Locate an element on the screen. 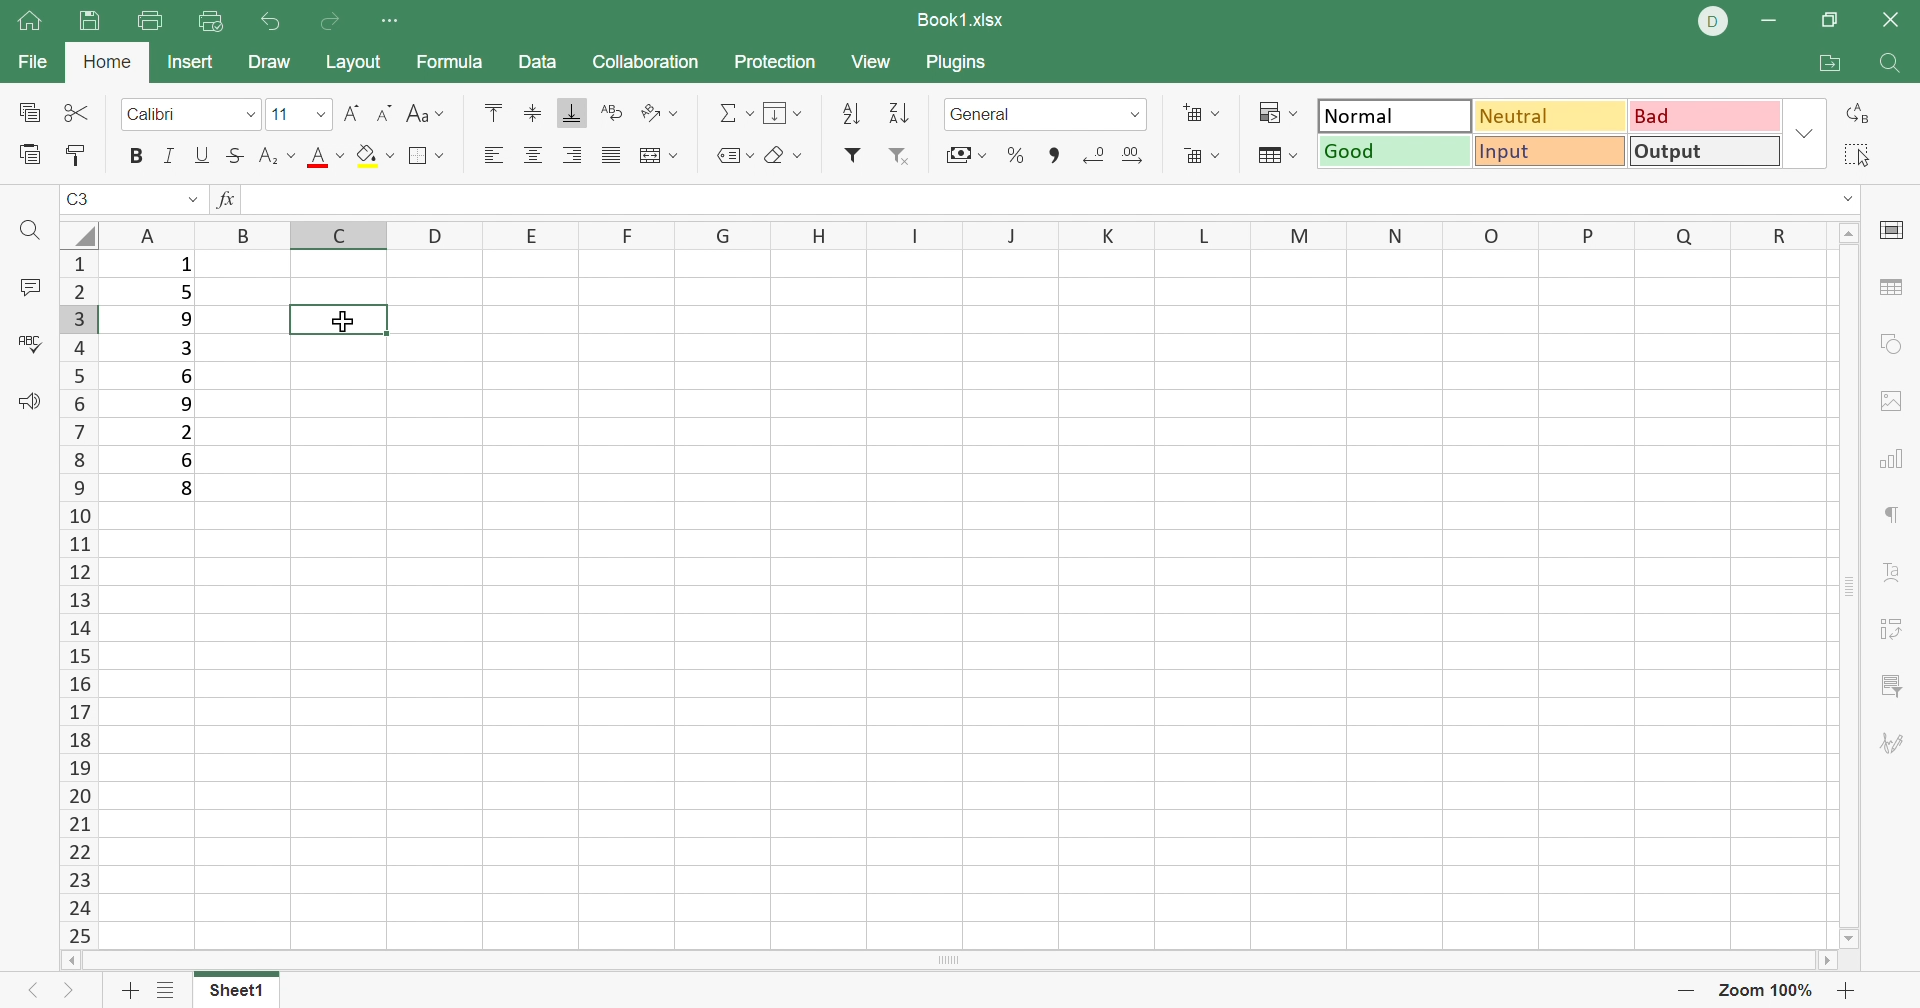 Image resolution: width=1920 pixels, height=1008 pixels. Increase decimal is located at coordinates (1132, 155).